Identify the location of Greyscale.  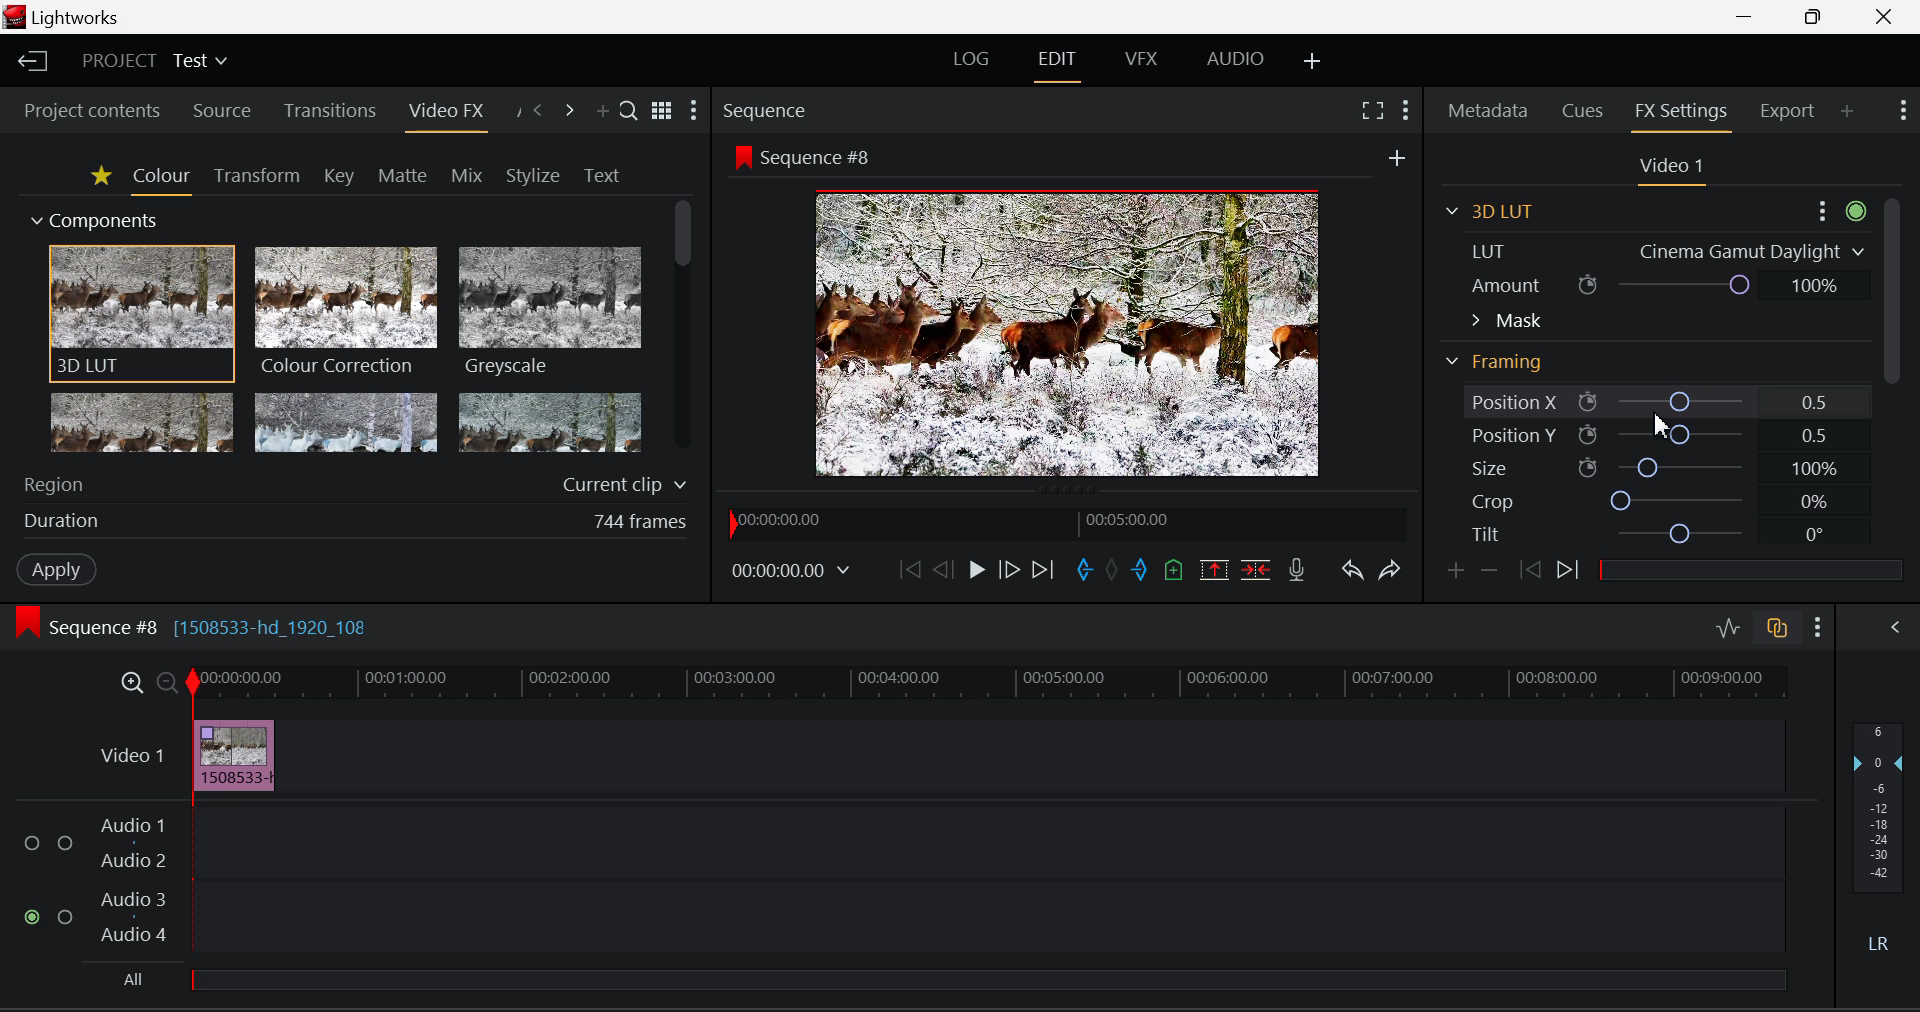
(548, 314).